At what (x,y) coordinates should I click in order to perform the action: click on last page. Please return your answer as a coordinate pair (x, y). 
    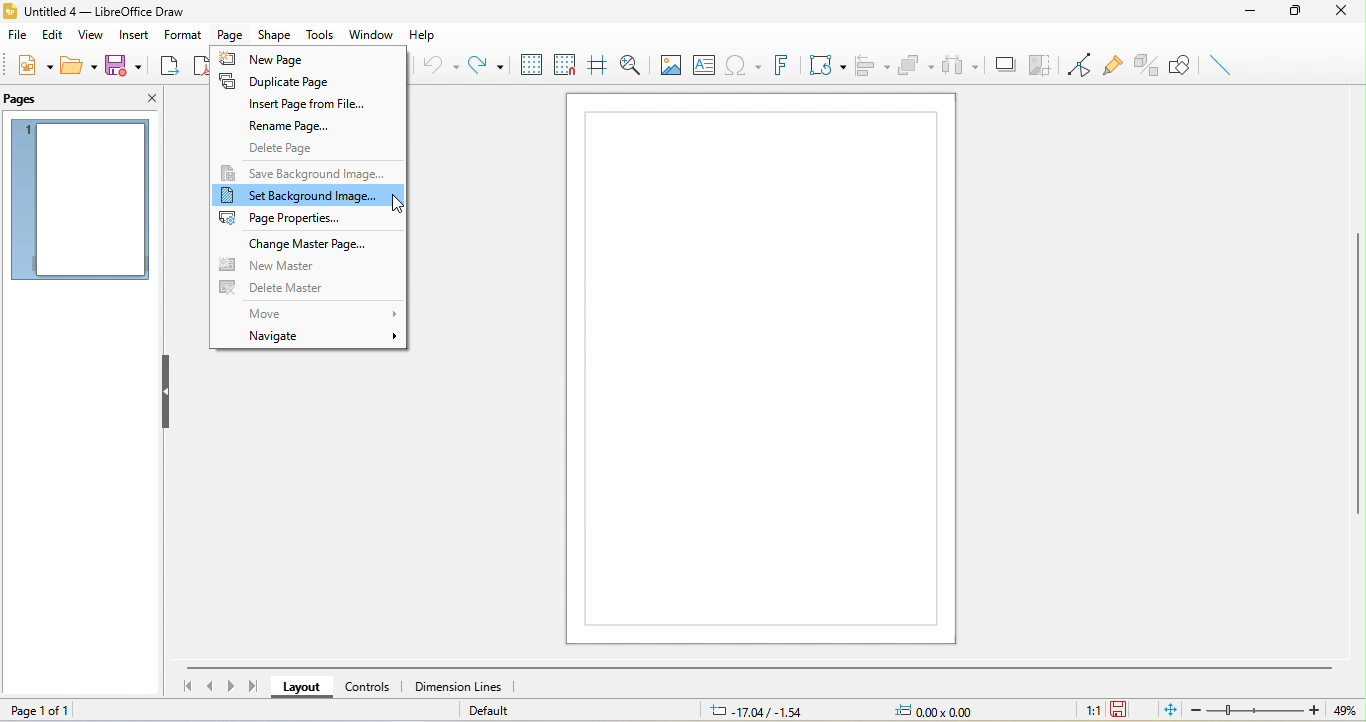
    Looking at the image, I should click on (256, 688).